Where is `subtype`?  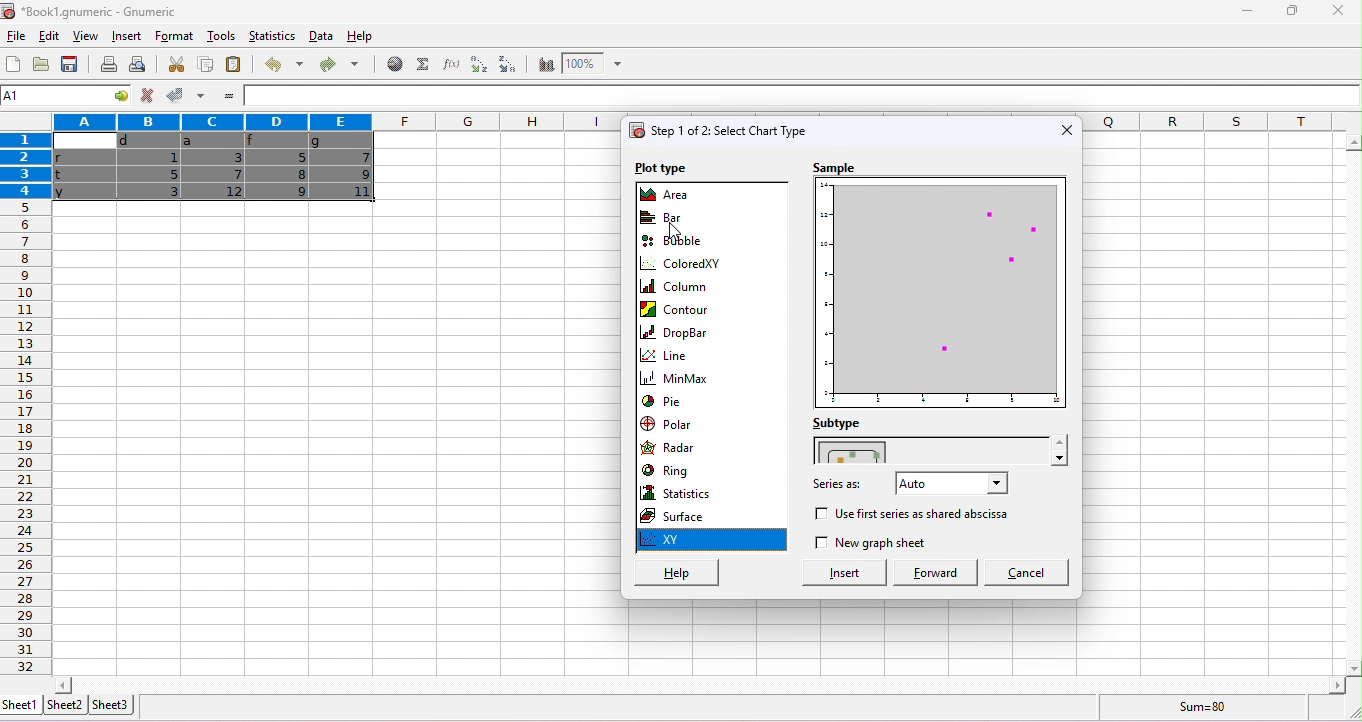
subtype is located at coordinates (840, 424).